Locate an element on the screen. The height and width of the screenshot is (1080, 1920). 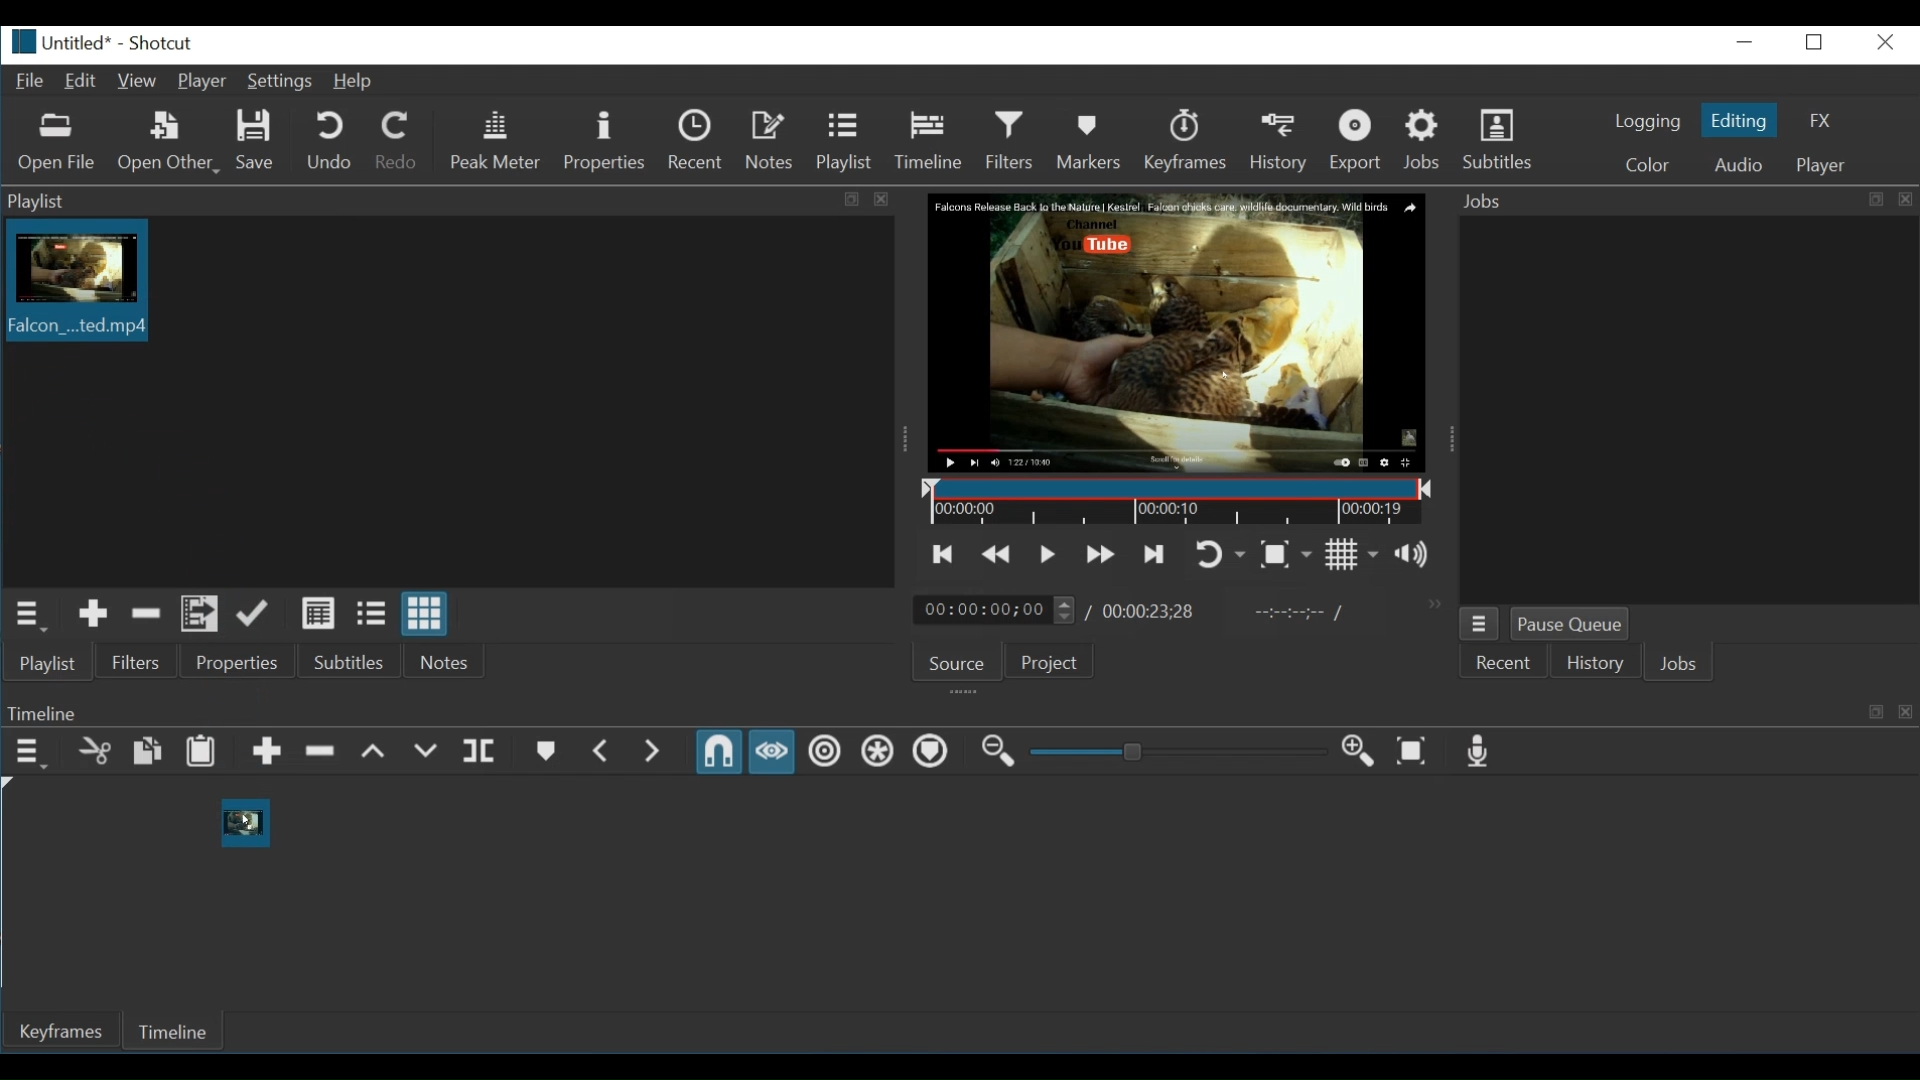
View as files is located at coordinates (370, 615).